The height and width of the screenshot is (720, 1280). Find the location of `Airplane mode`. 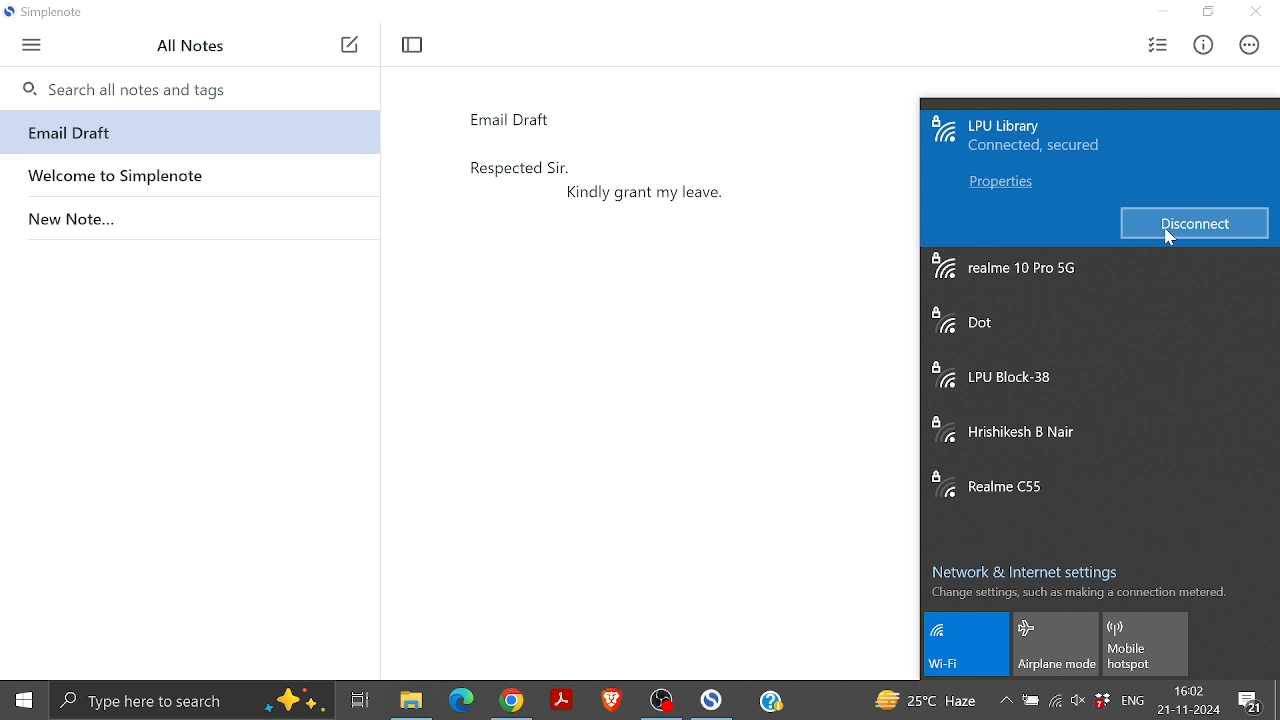

Airplane mode is located at coordinates (1056, 644).